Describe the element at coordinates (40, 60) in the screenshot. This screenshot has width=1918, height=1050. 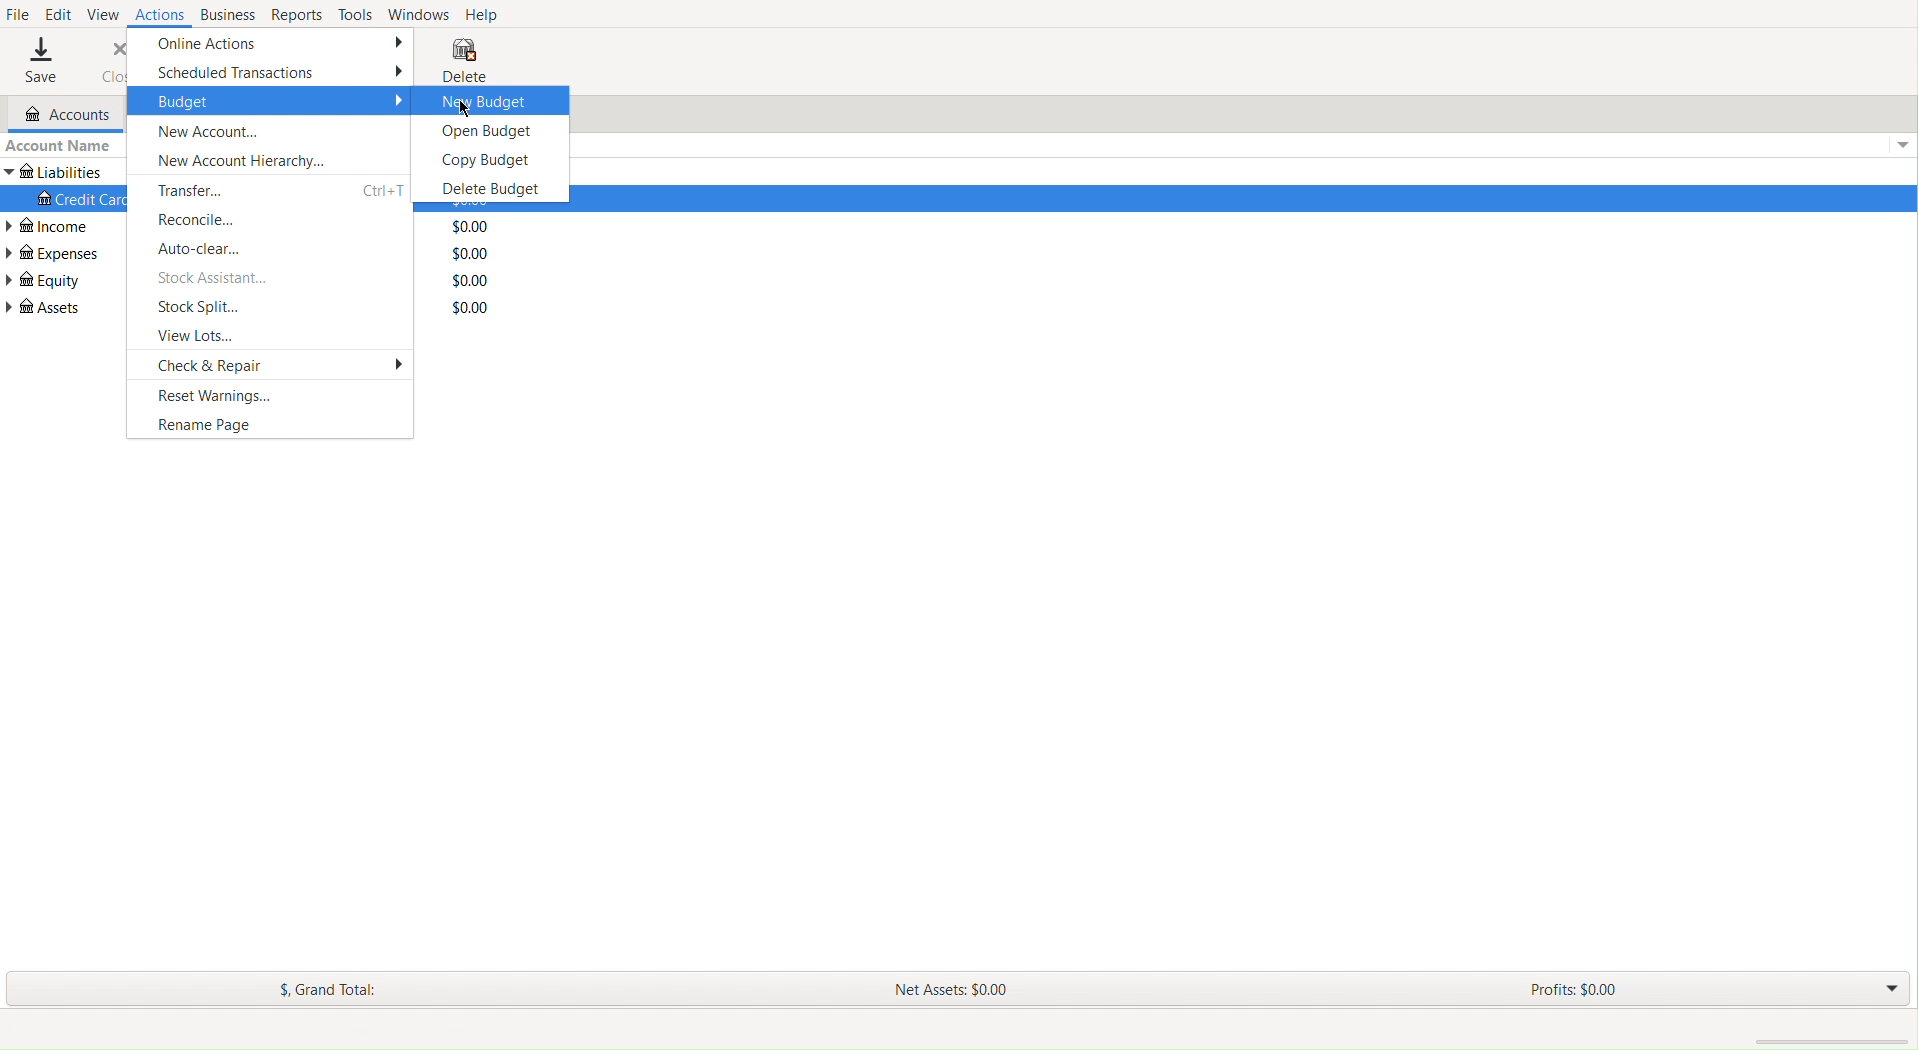
I see `Save` at that location.